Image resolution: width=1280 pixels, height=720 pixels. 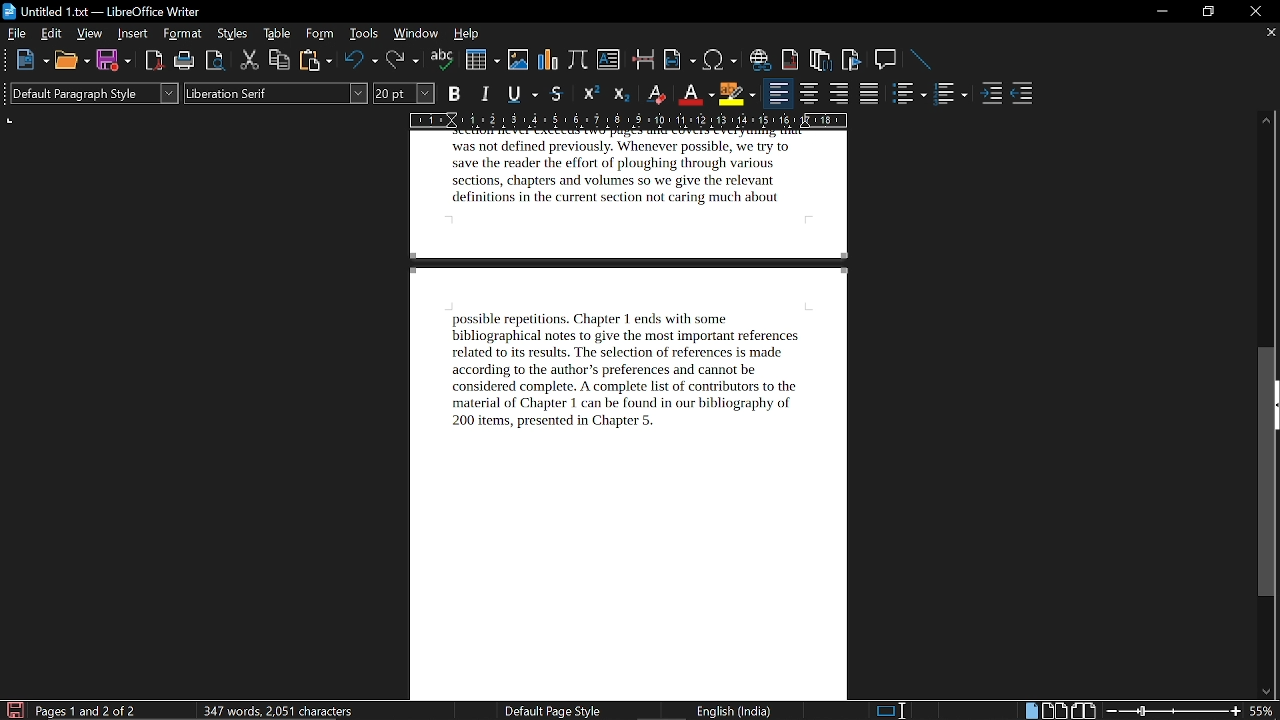 I want to click on print, so click(x=184, y=61).